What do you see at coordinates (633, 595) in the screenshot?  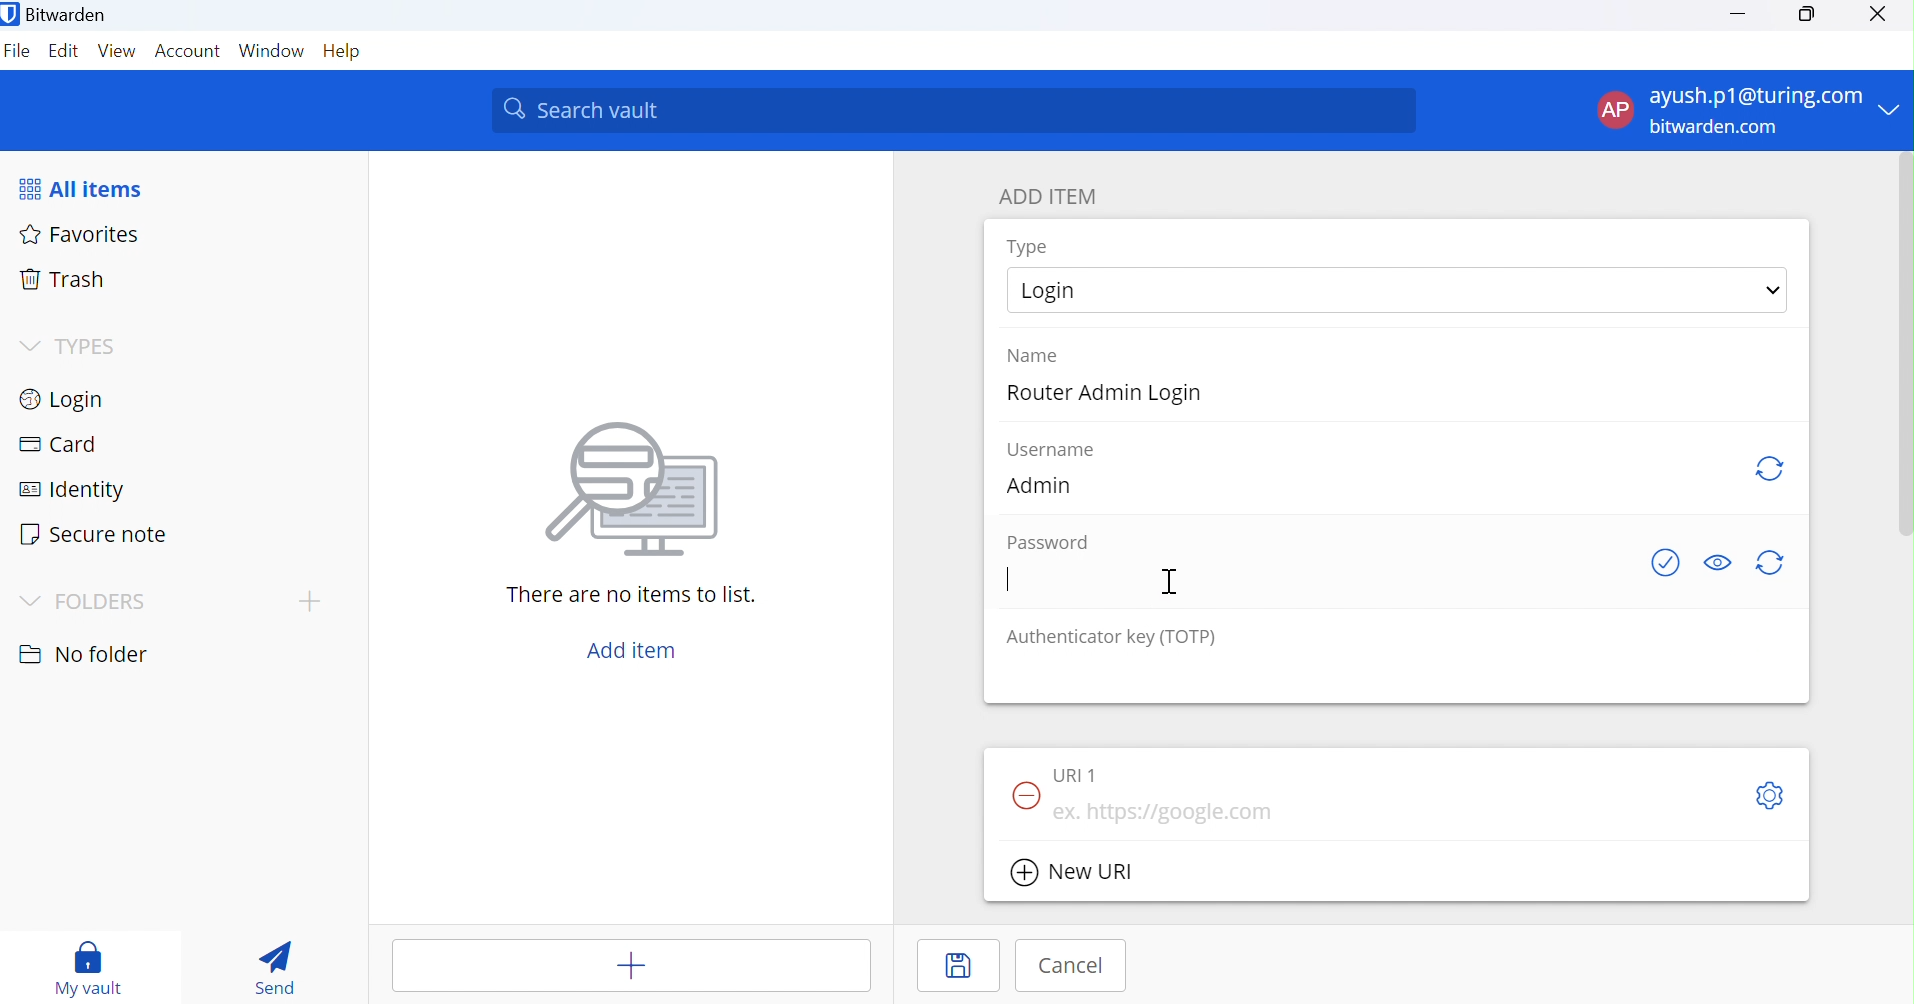 I see `There are no items to list.` at bounding box center [633, 595].